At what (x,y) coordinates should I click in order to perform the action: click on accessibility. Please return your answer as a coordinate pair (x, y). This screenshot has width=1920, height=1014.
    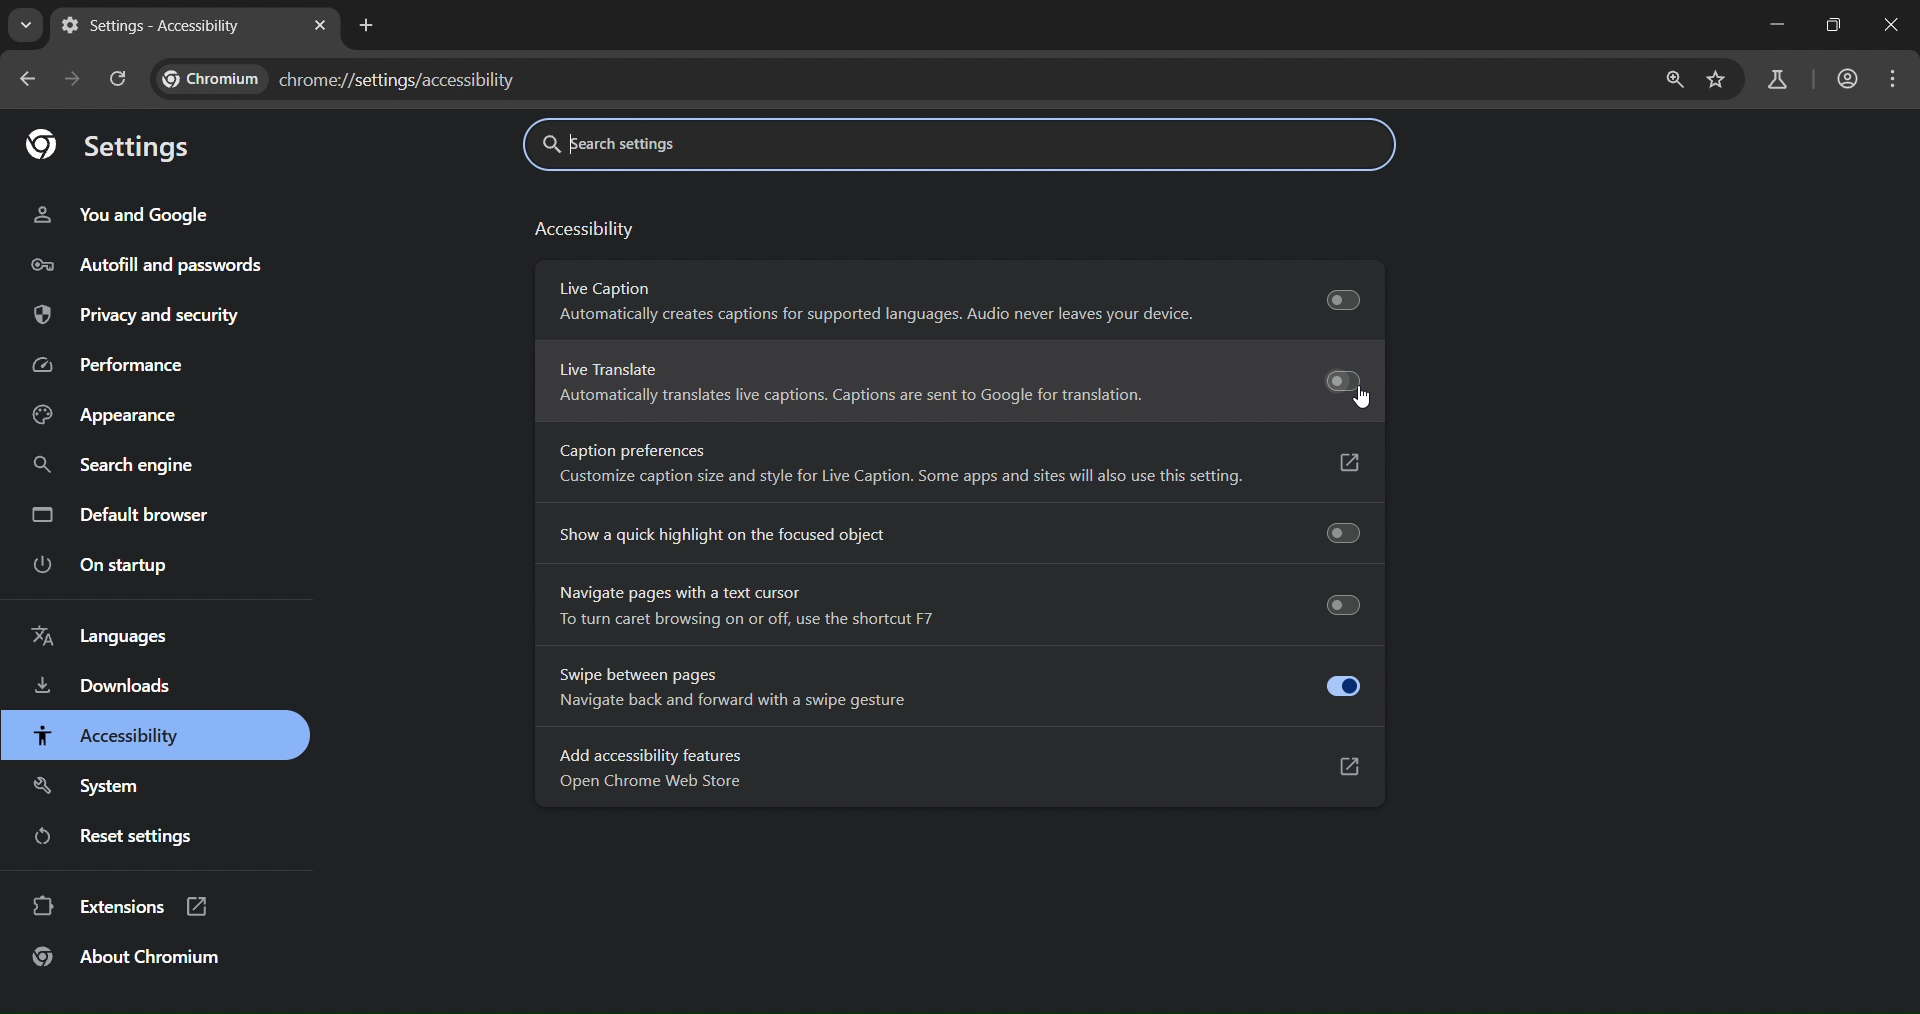
    Looking at the image, I should click on (112, 734).